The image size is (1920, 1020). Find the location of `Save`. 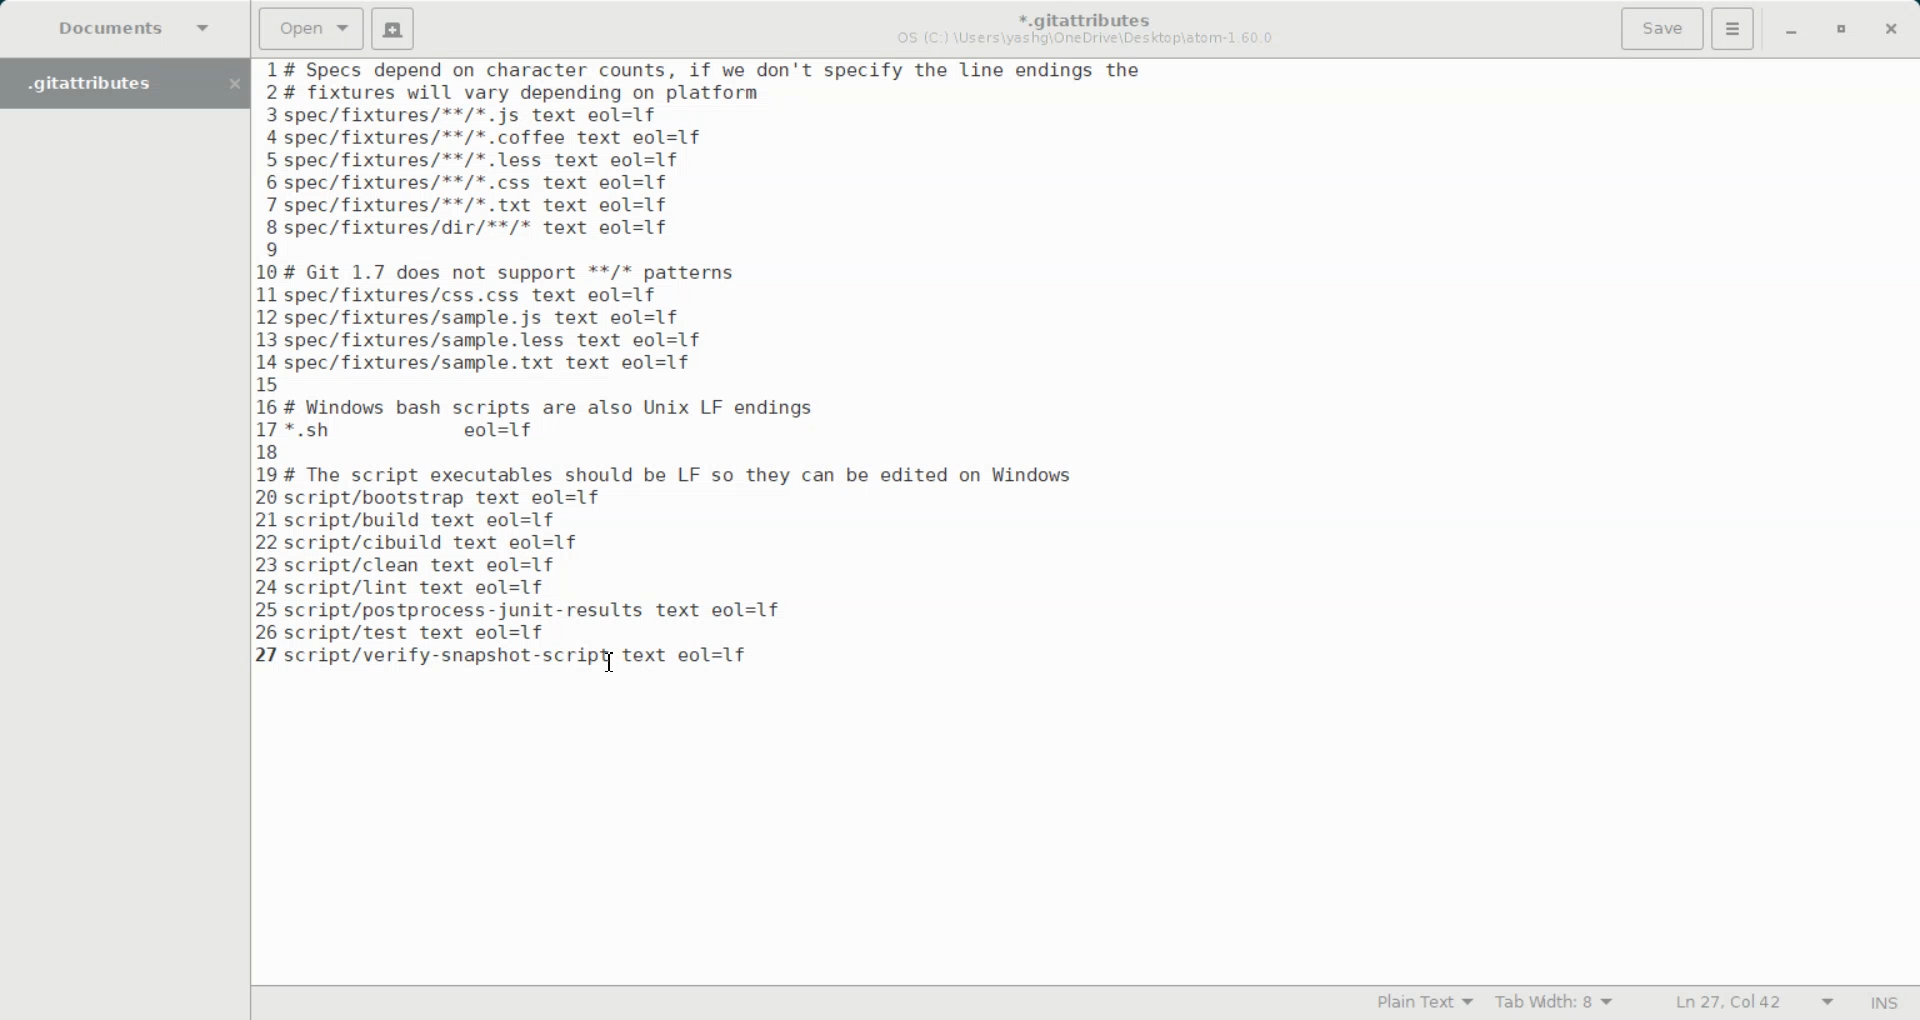

Save is located at coordinates (1661, 29).